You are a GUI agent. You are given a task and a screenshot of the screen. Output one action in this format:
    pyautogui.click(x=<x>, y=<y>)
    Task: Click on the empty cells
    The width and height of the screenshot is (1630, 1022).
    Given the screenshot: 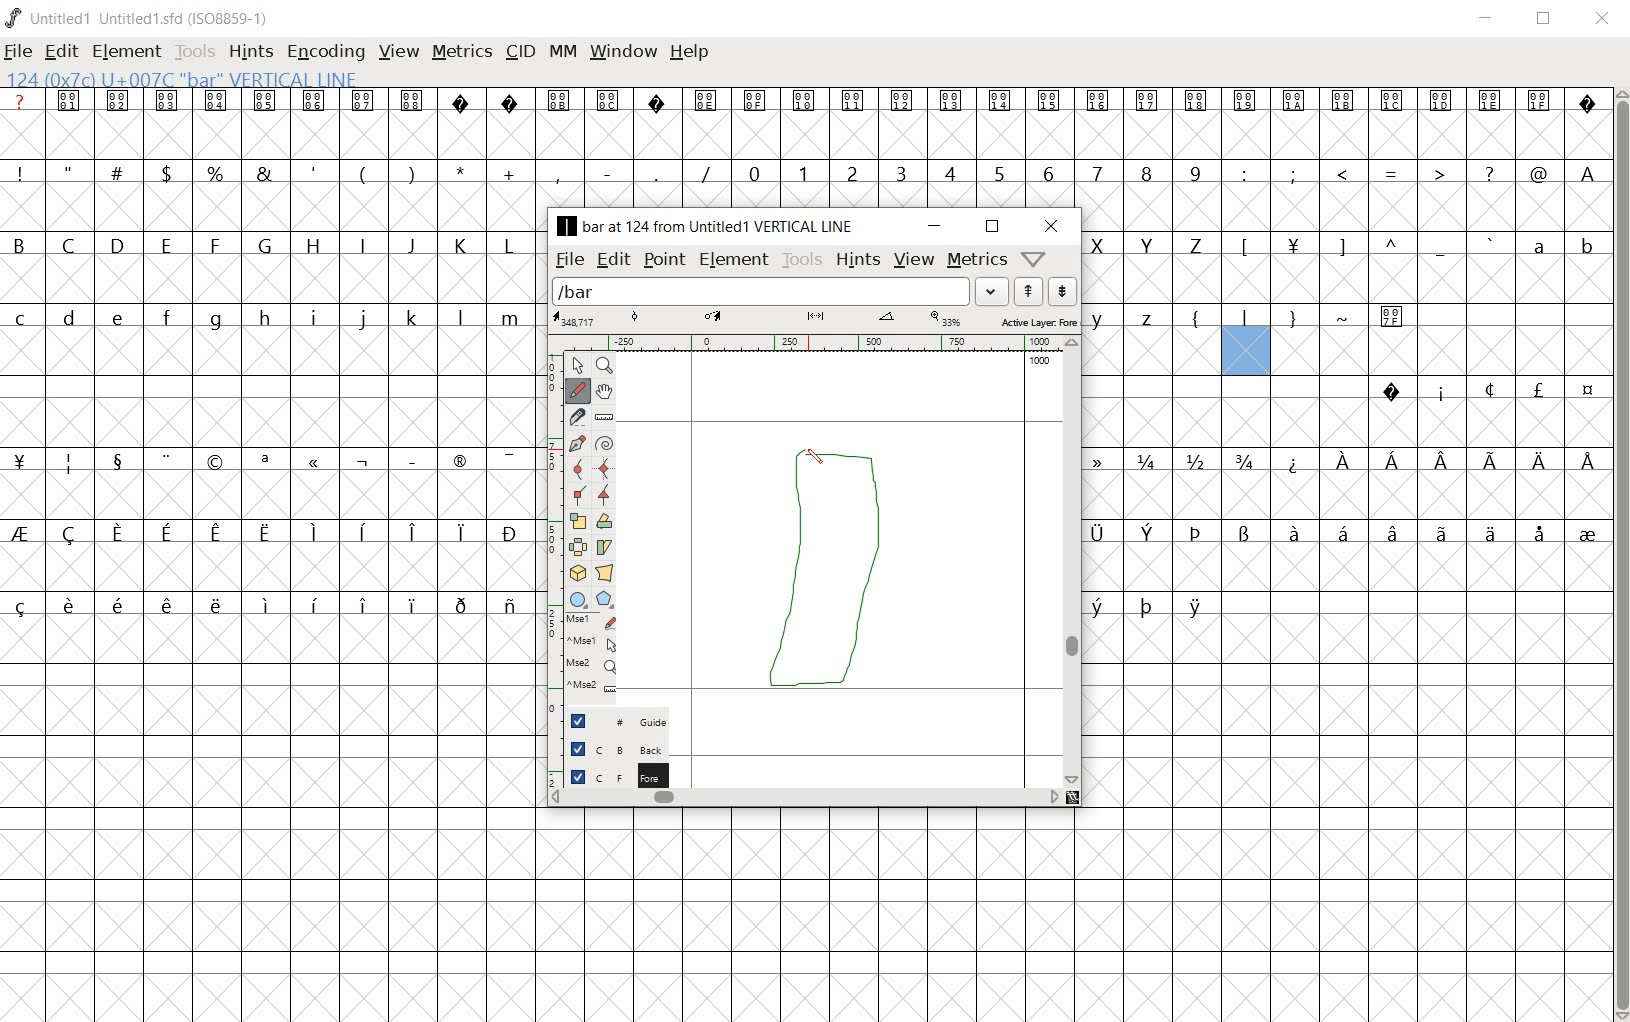 What is the action you would take?
    pyautogui.click(x=1344, y=207)
    